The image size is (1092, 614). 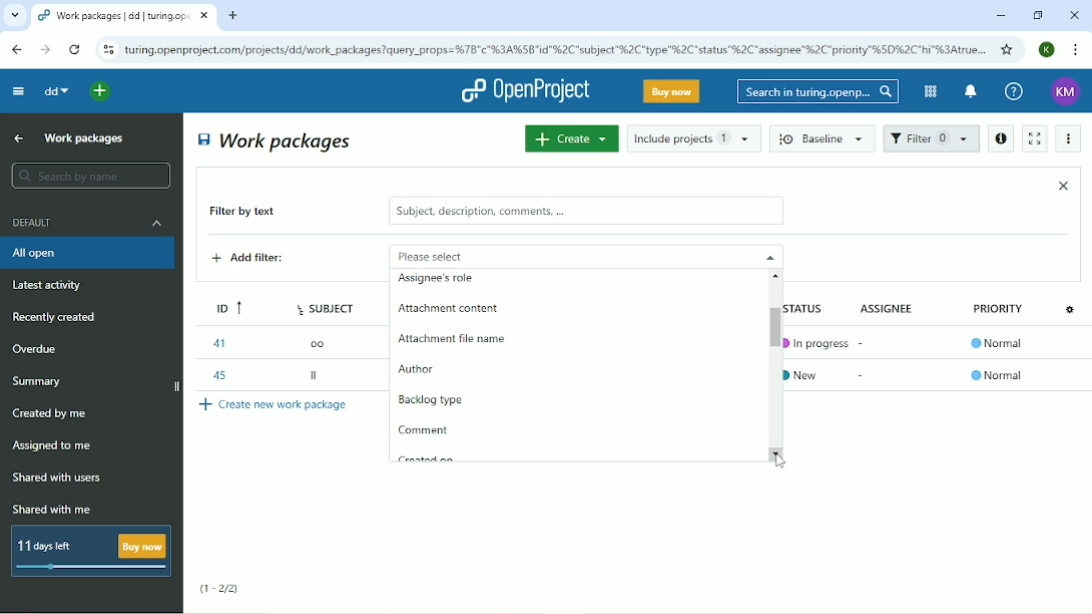 What do you see at coordinates (218, 343) in the screenshot?
I see `41` at bounding box center [218, 343].